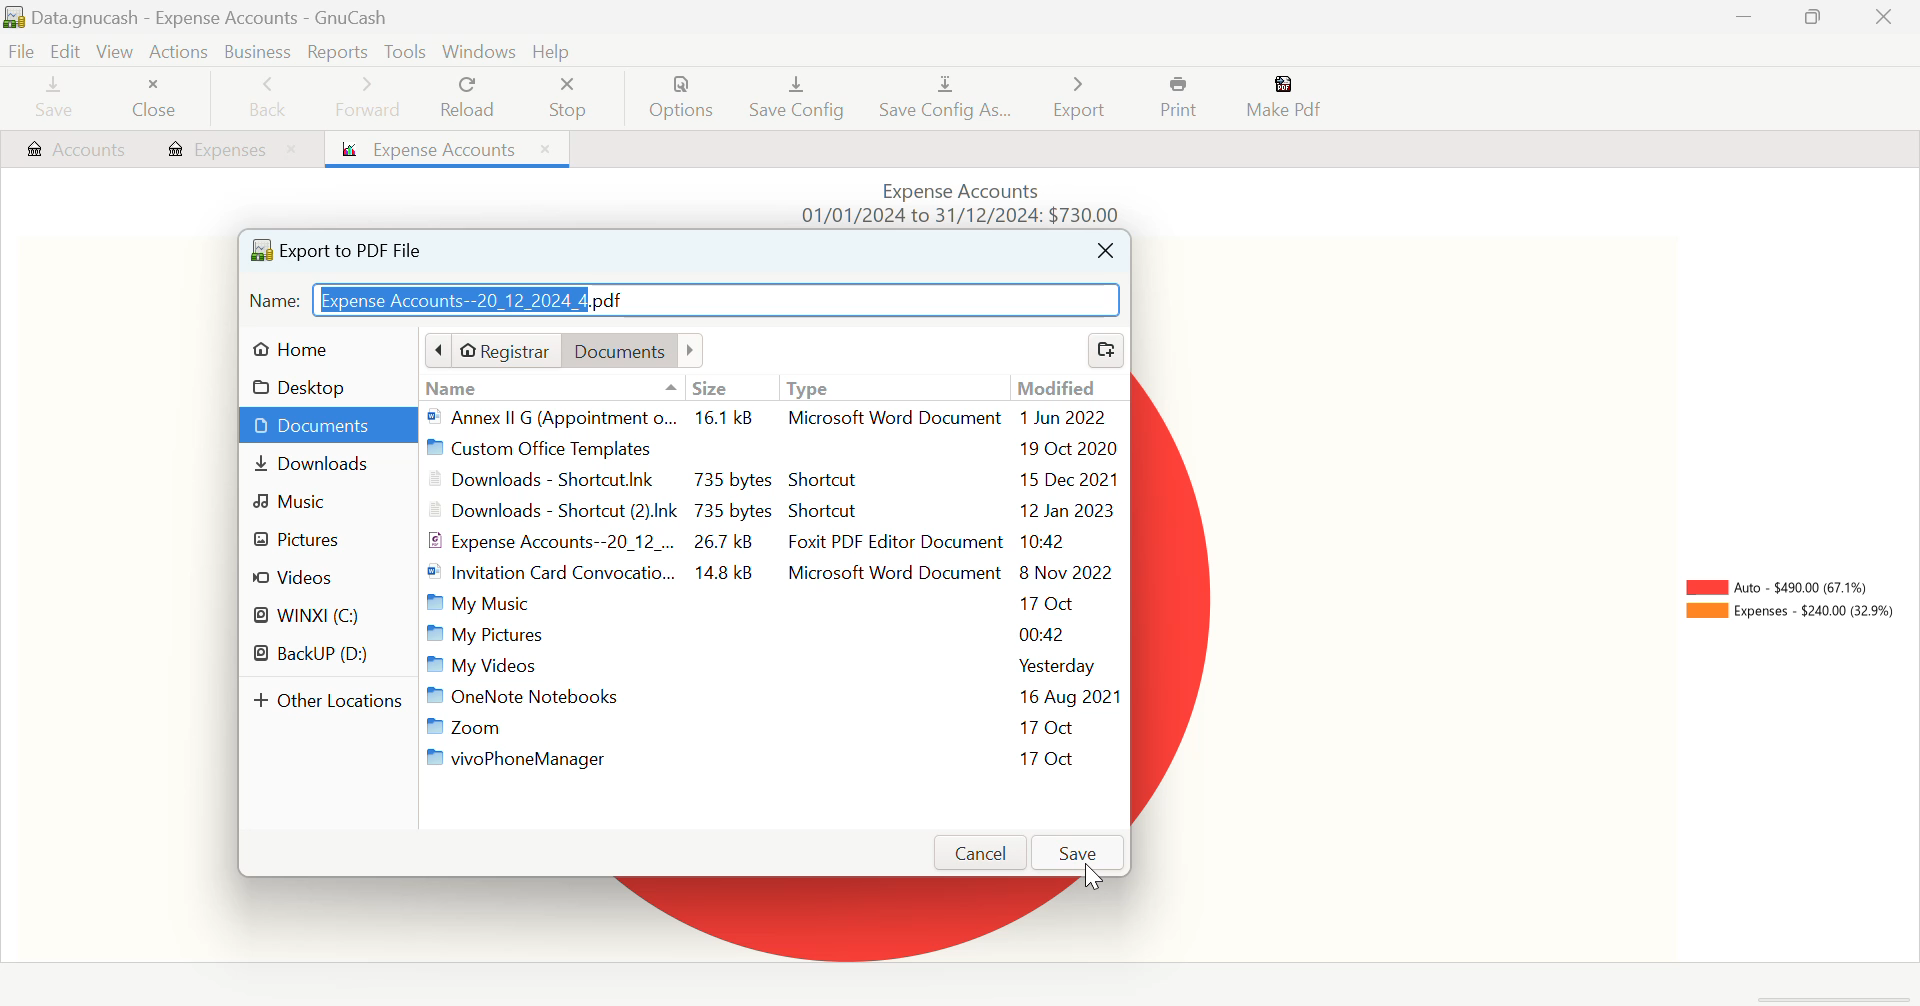 Image resolution: width=1920 pixels, height=1006 pixels. Describe the element at coordinates (769, 634) in the screenshot. I see `My Pictures` at that location.